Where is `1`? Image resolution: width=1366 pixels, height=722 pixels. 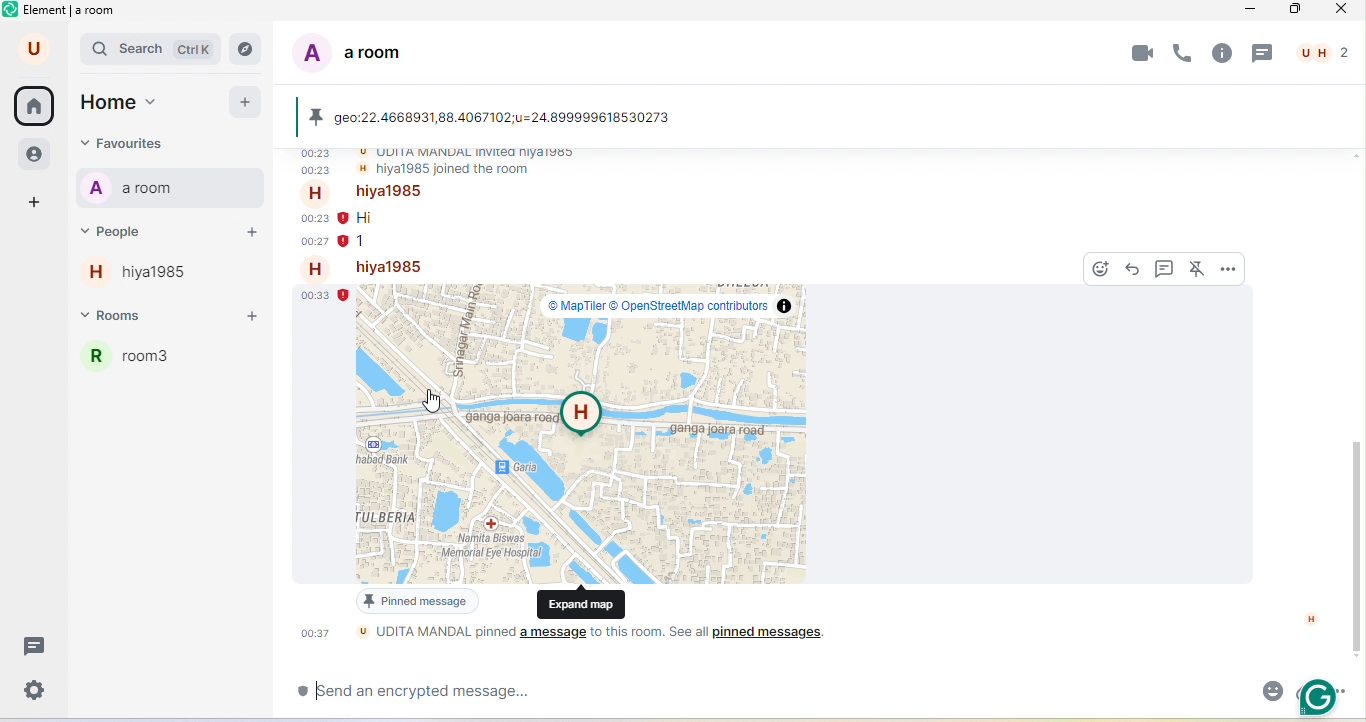 1 is located at coordinates (363, 246).